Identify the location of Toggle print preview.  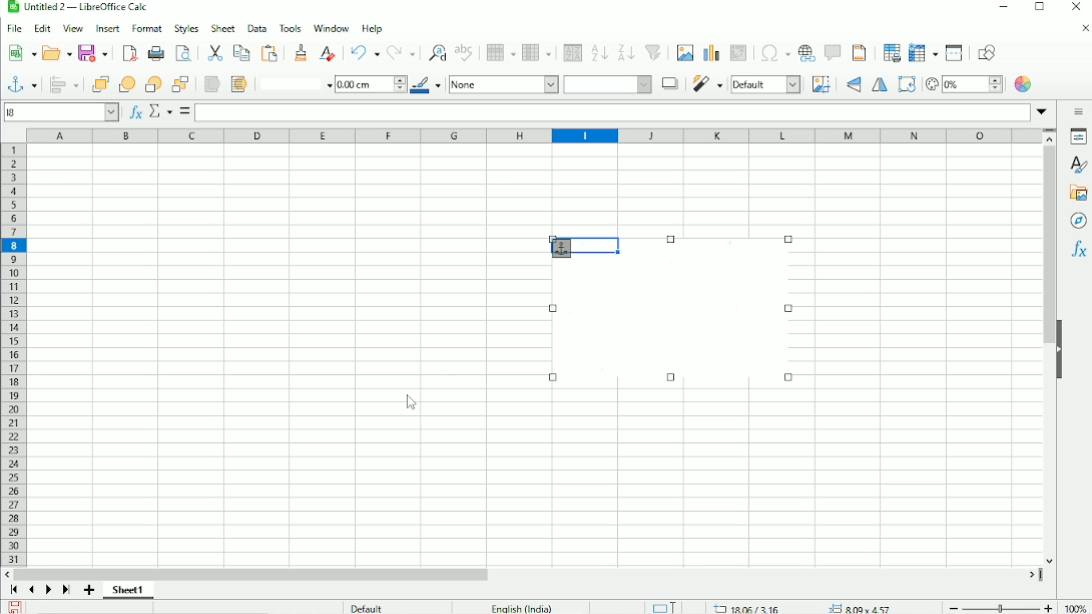
(184, 54).